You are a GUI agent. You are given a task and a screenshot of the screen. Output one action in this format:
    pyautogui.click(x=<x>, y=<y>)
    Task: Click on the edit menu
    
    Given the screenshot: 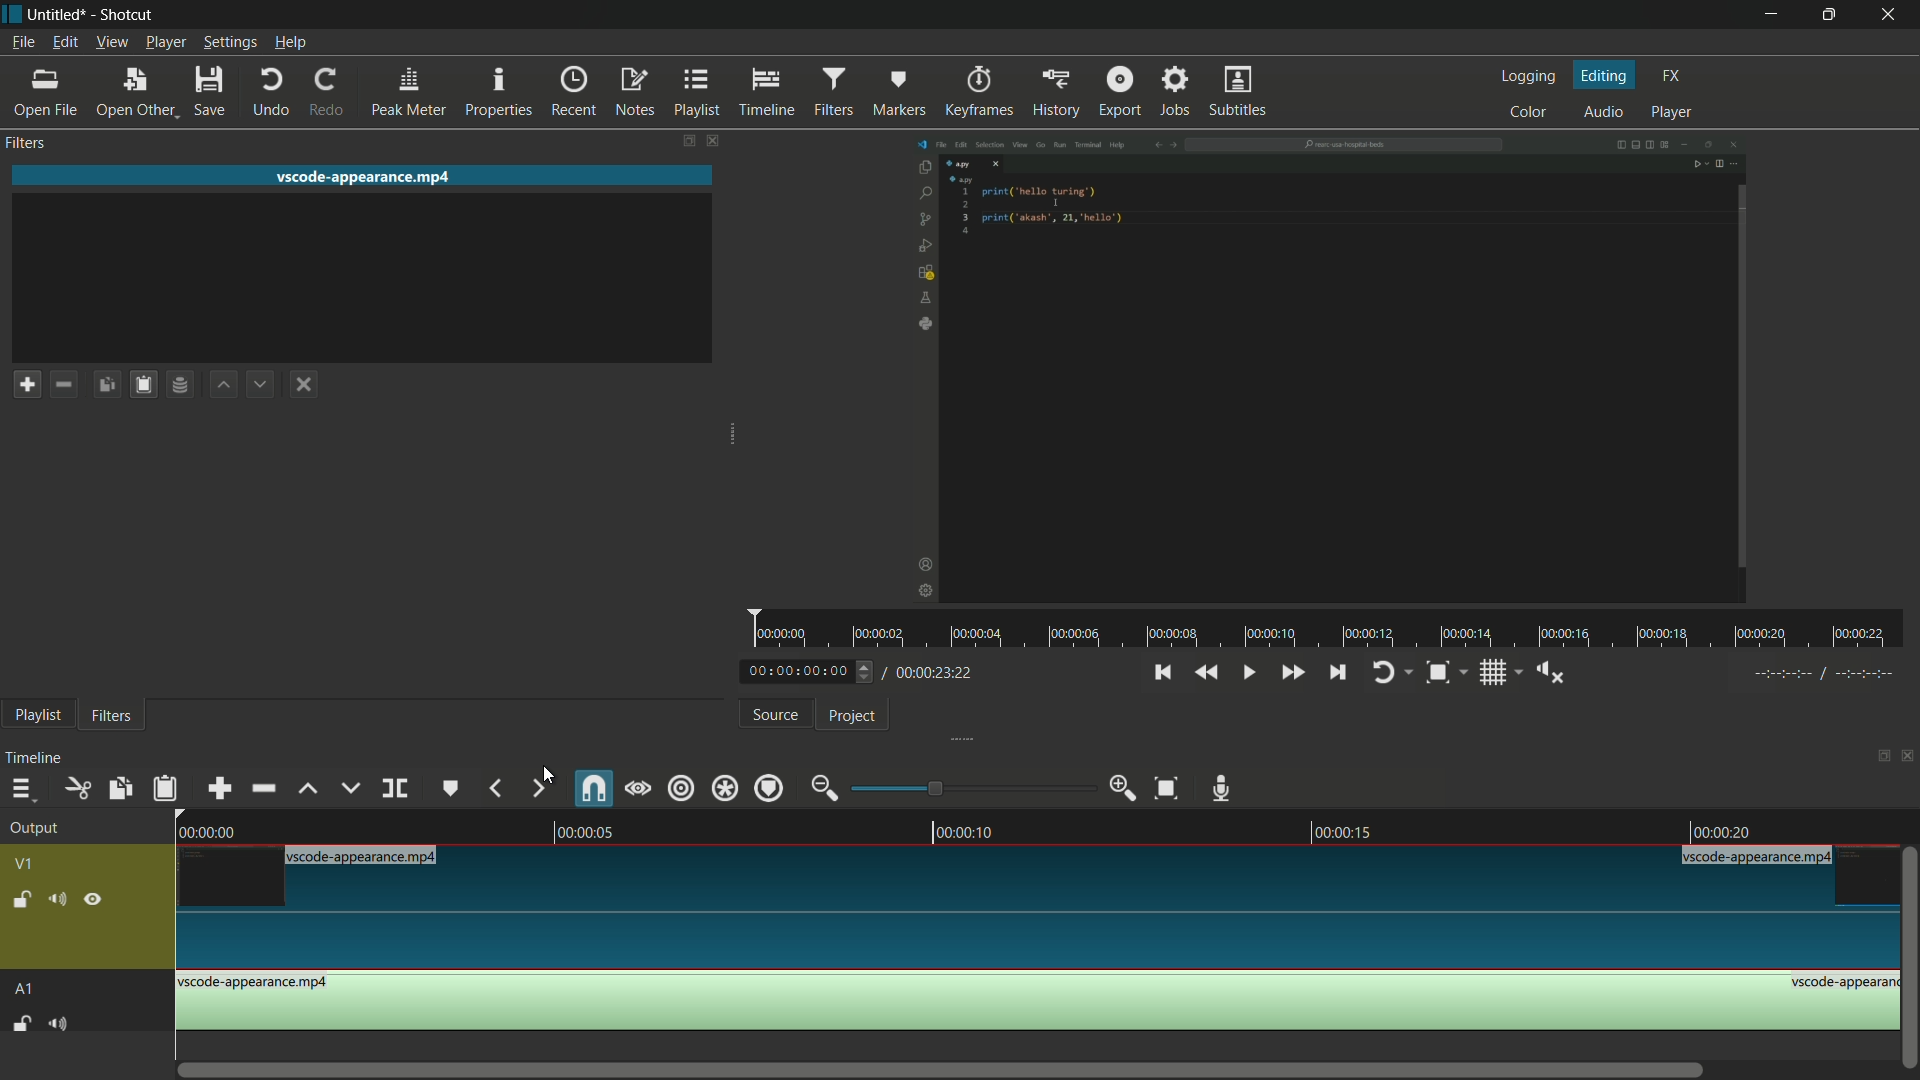 What is the action you would take?
    pyautogui.click(x=63, y=42)
    